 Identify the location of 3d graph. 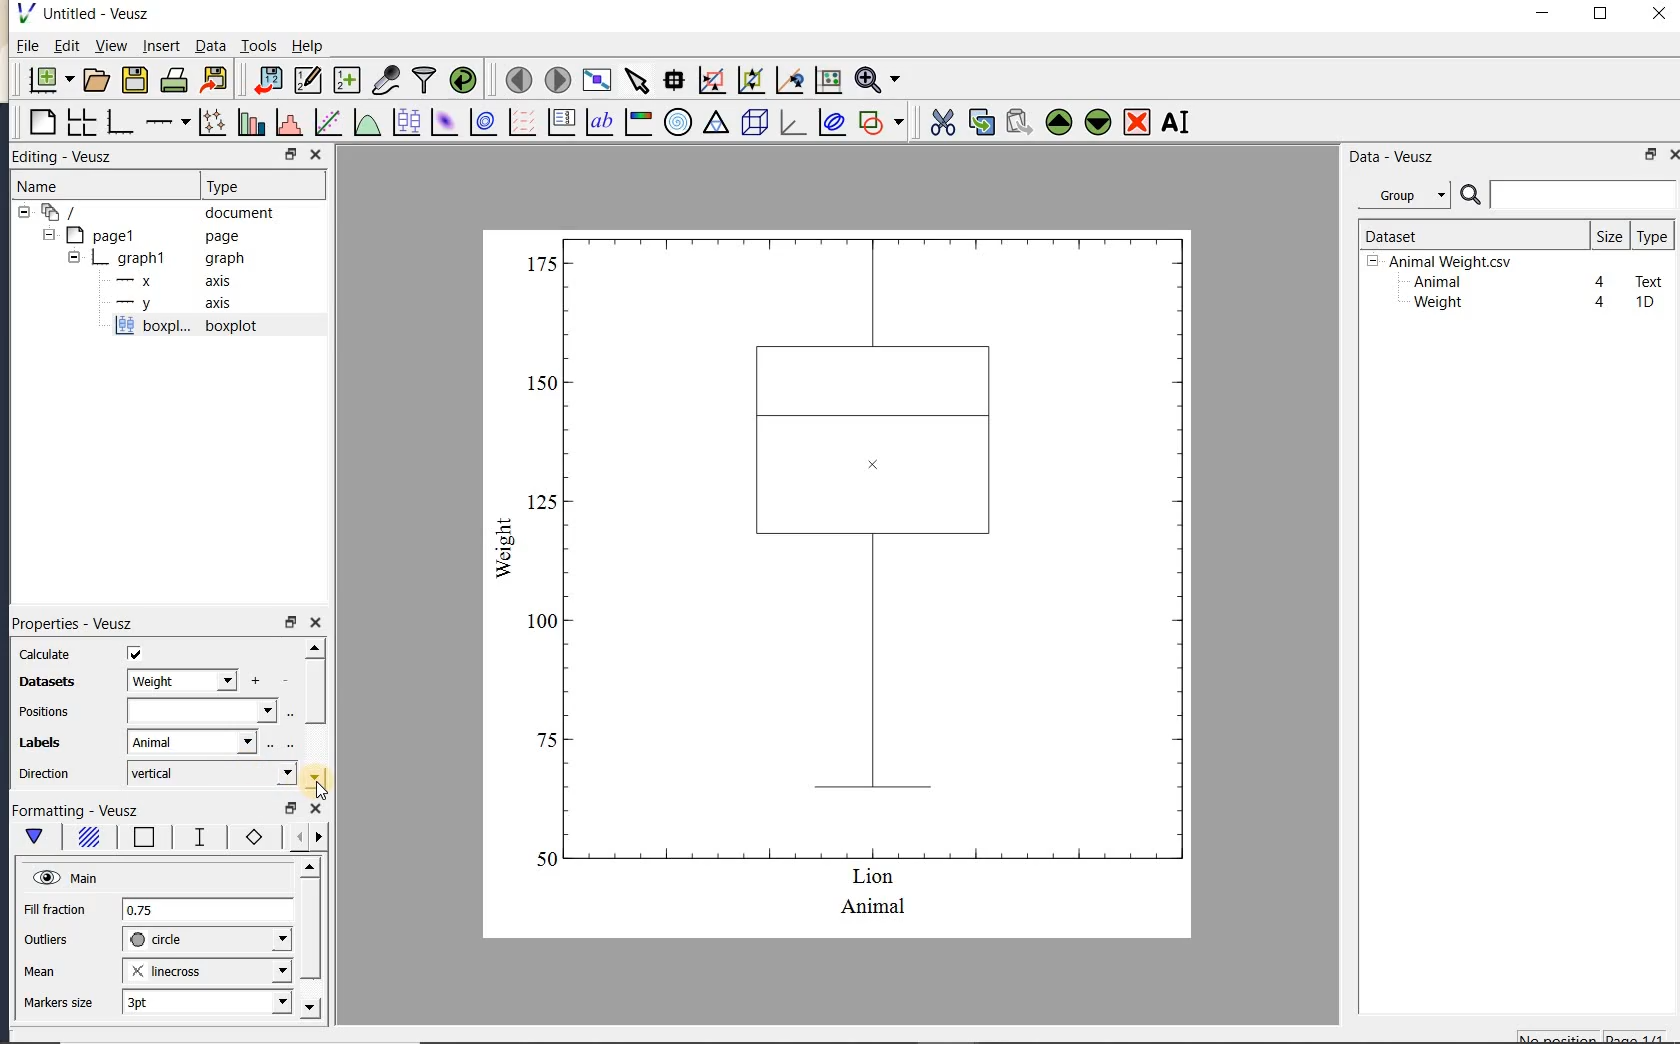
(790, 122).